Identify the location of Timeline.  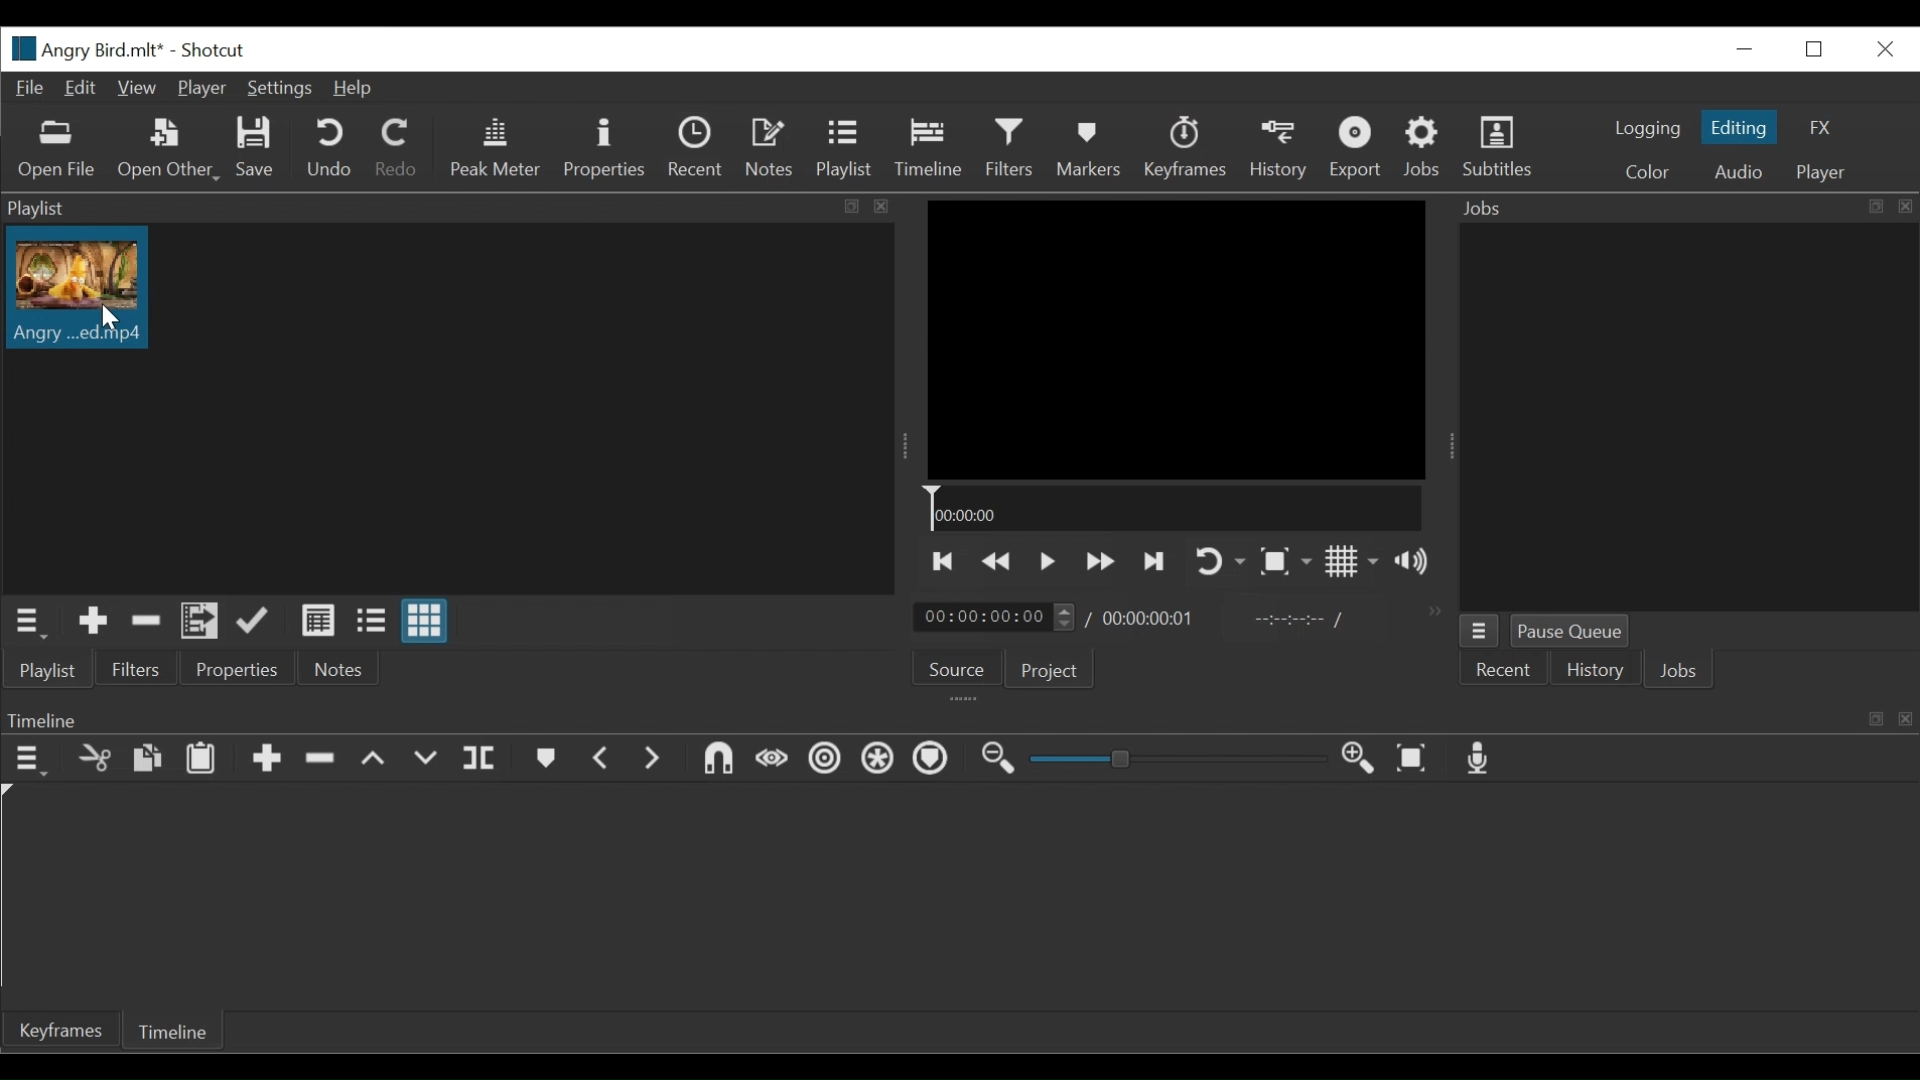
(1174, 507).